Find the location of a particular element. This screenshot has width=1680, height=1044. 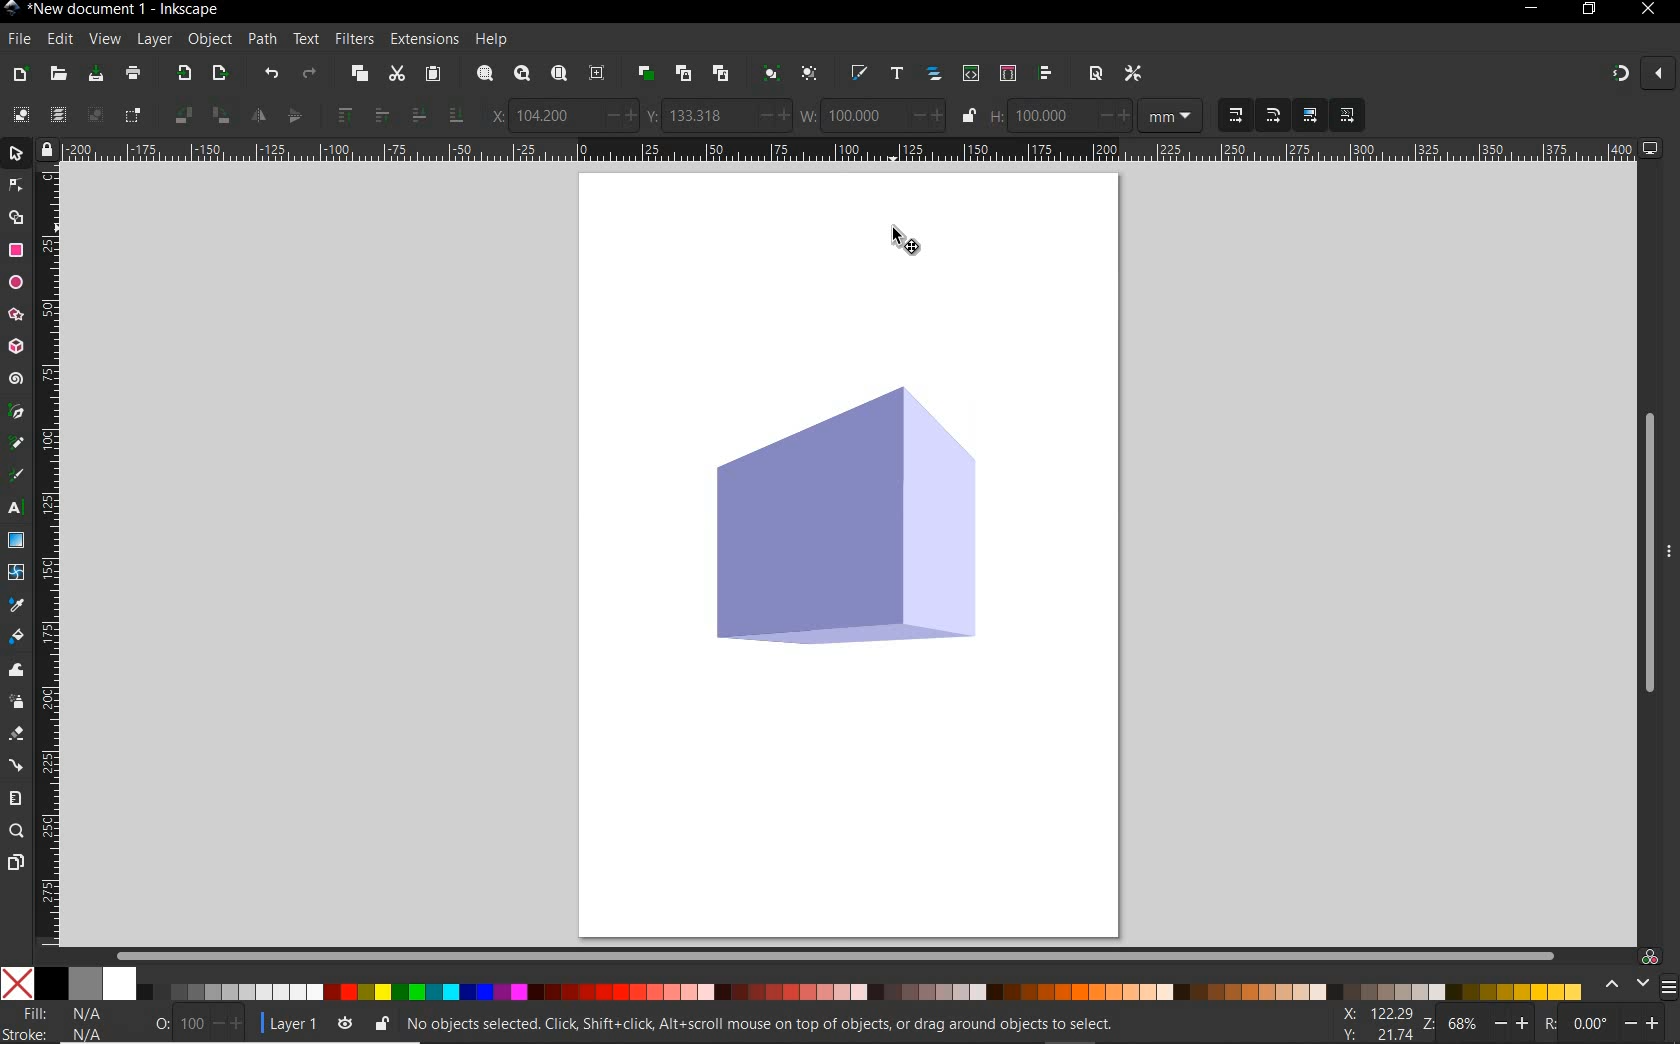

pencil tool is located at coordinates (13, 444).